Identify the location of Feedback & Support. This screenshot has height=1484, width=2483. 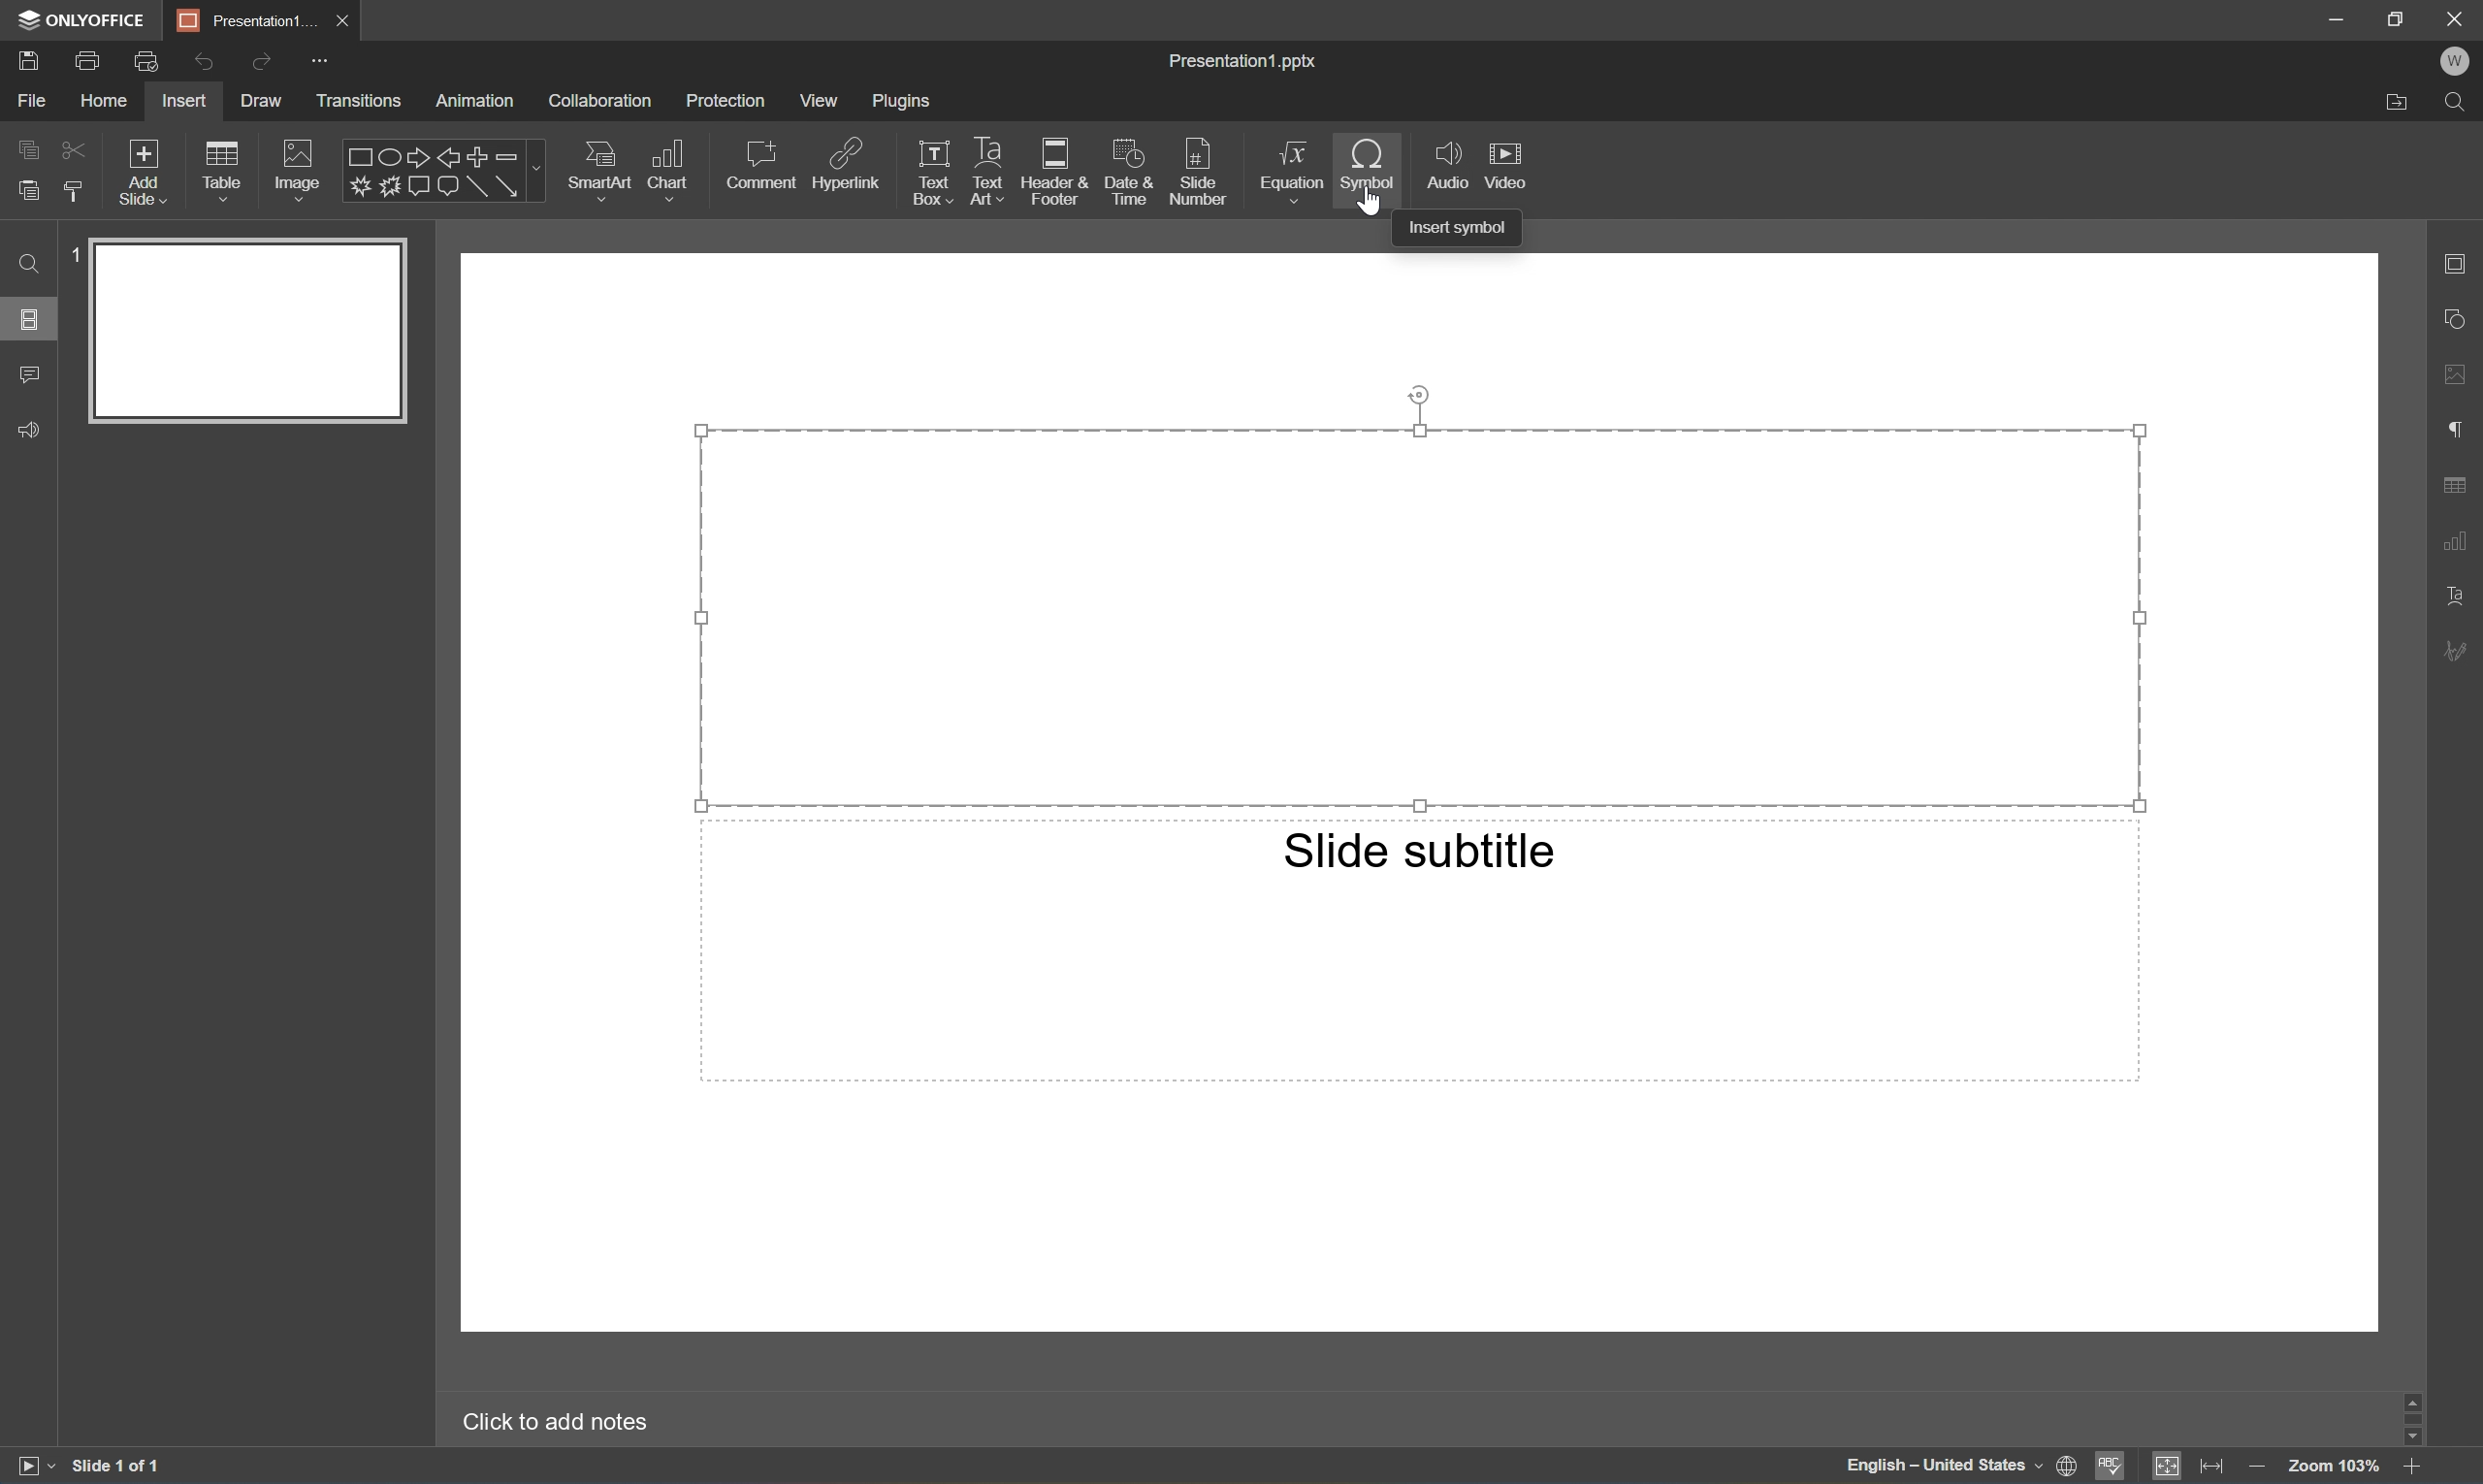
(25, 431).